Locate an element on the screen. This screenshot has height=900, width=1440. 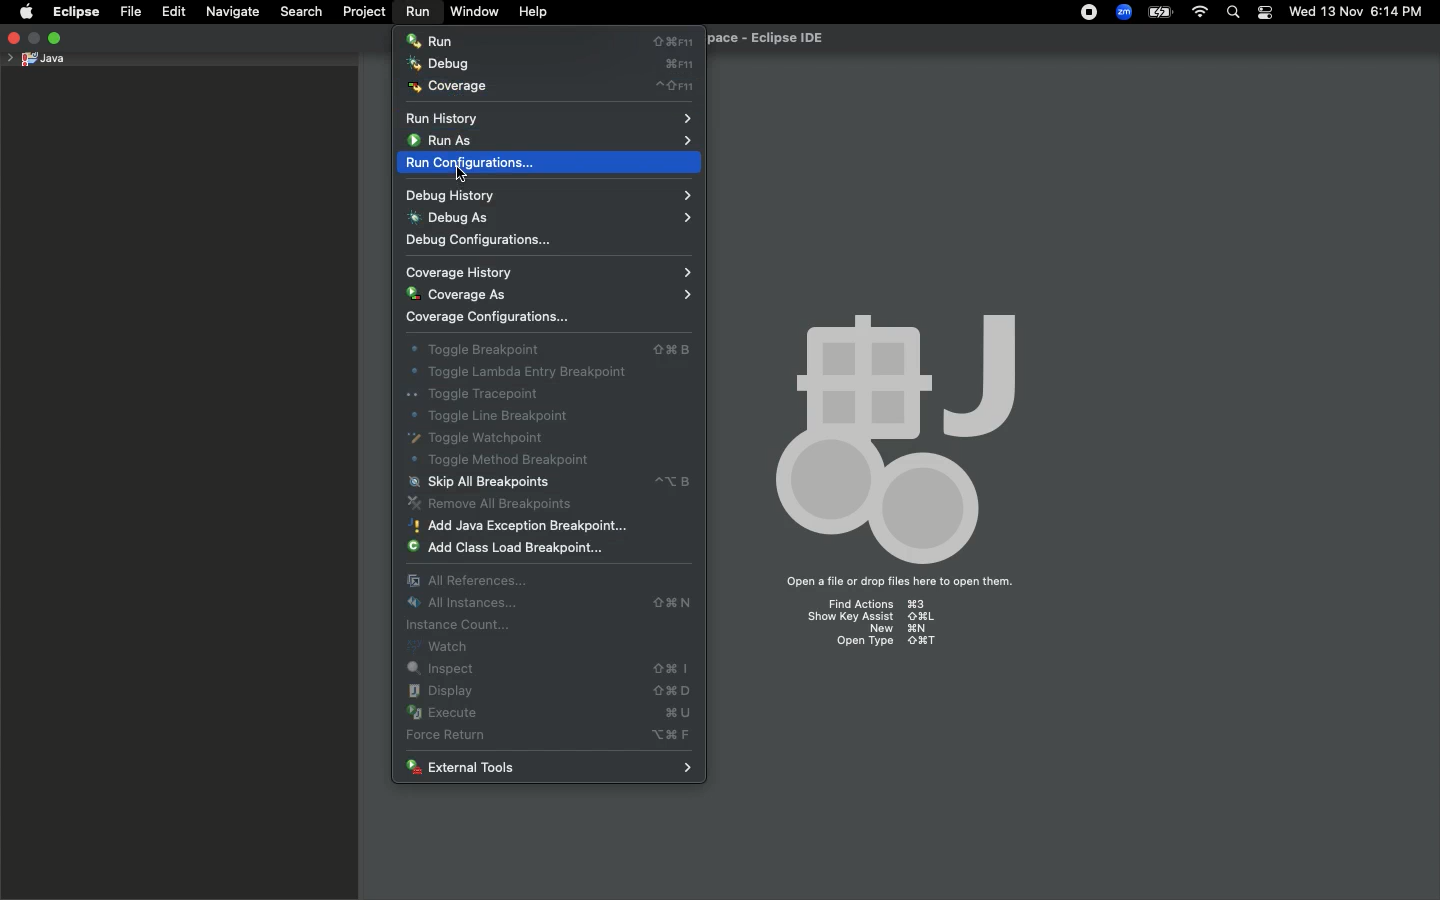
Execute is located at coordinates (548, 713).